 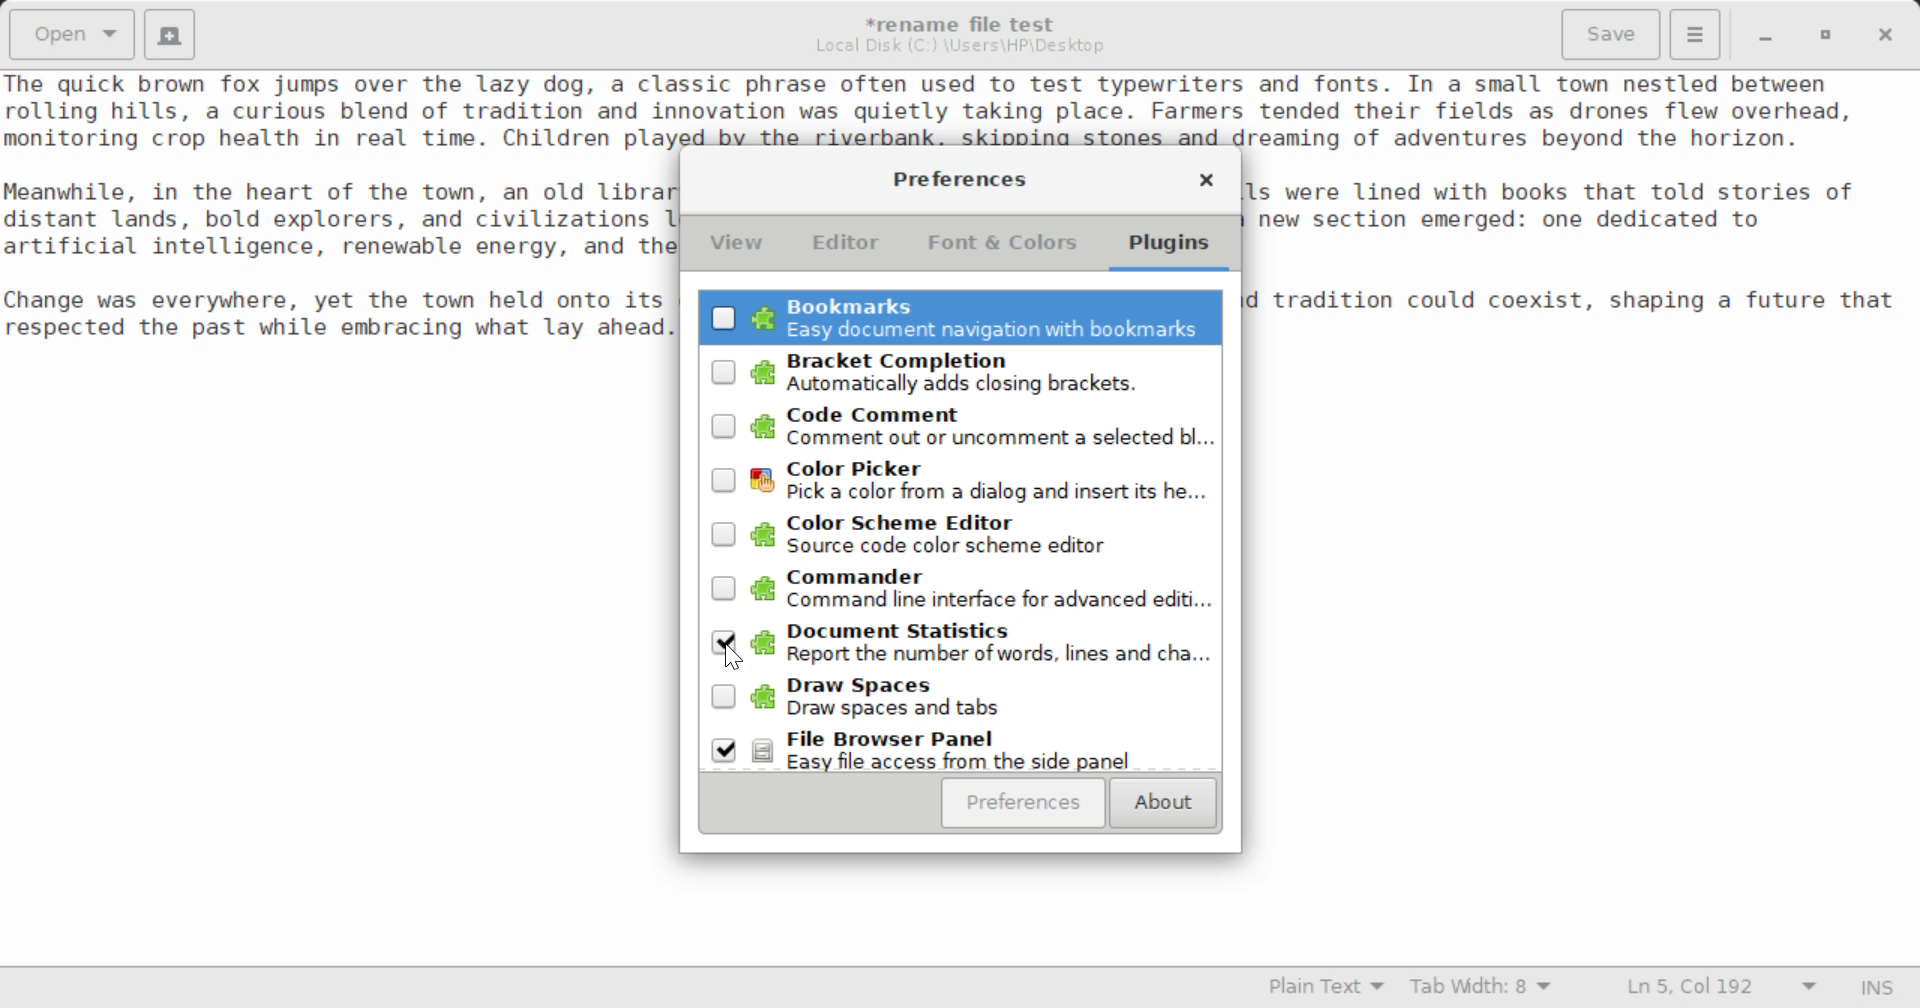 What do you see at coordinates (960, 46) in the screenshot?
I see `File Location` at bounding box center [960, 46].